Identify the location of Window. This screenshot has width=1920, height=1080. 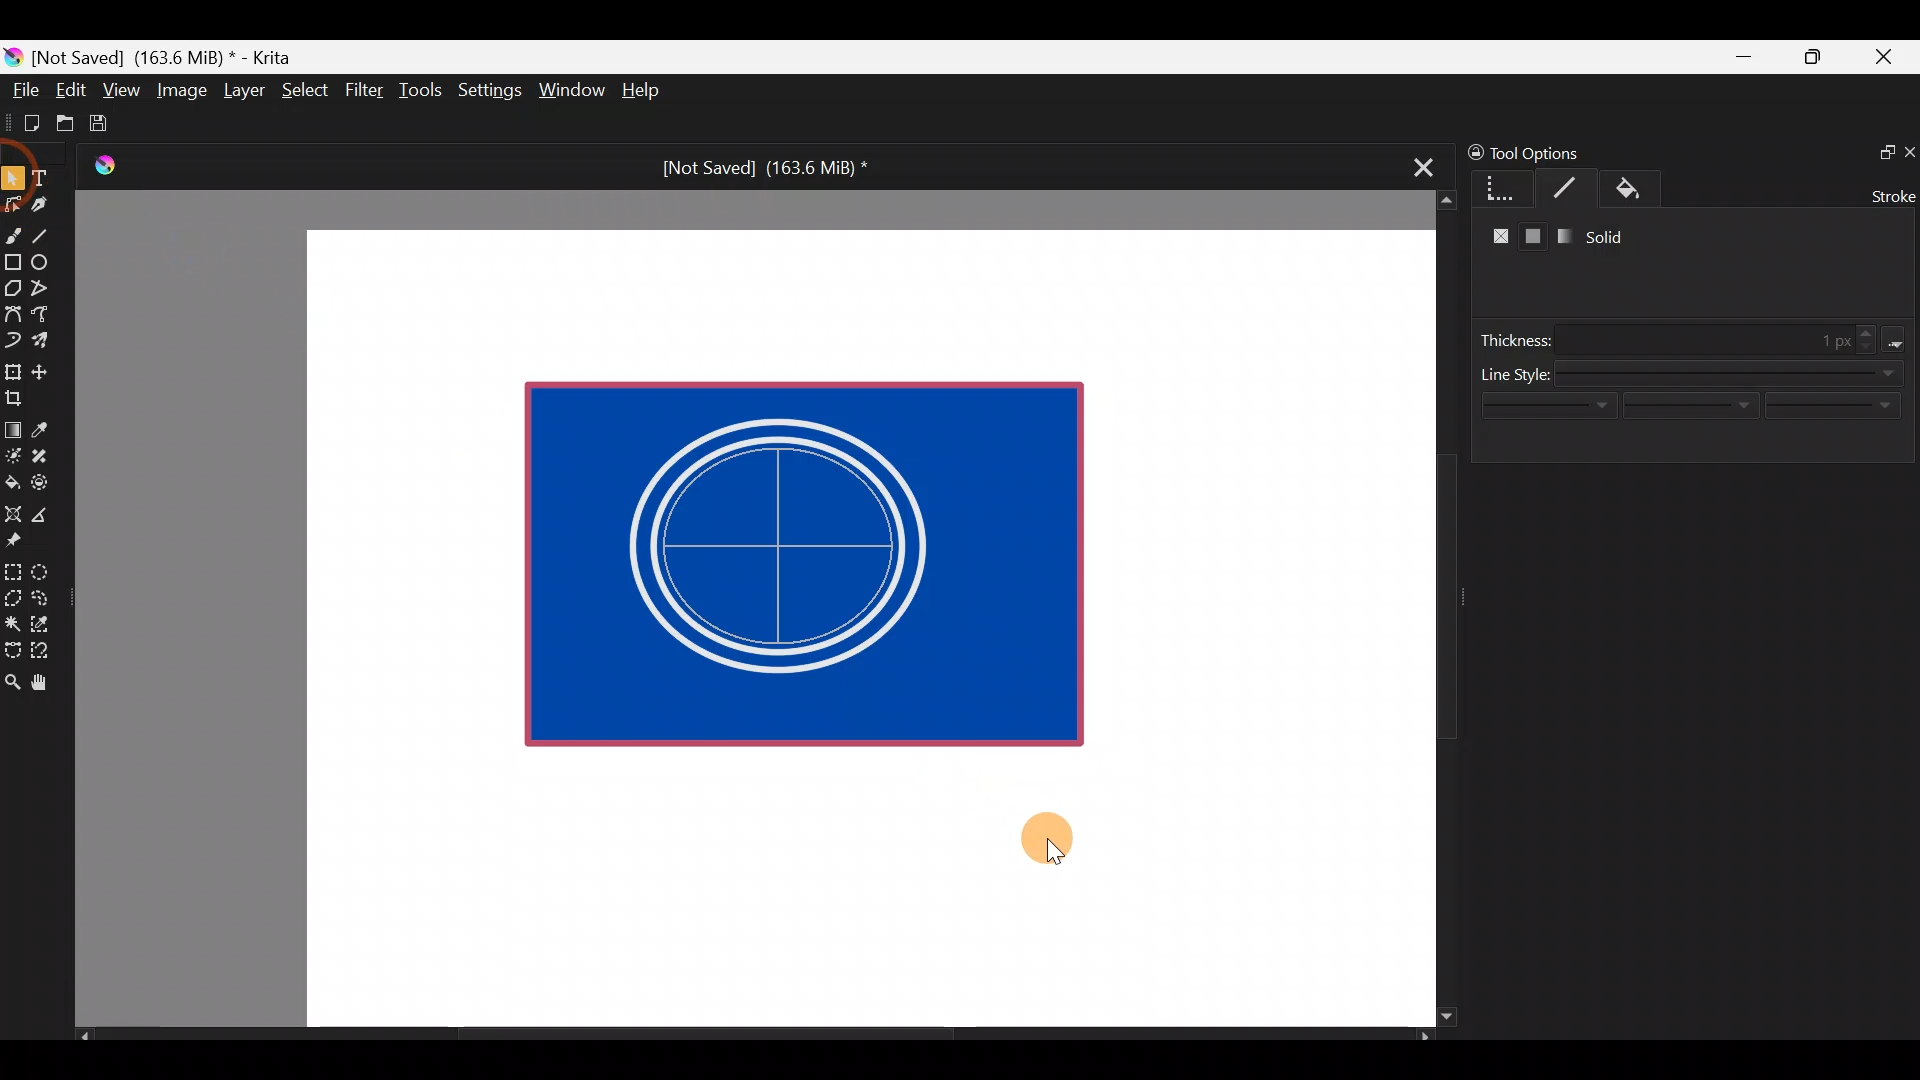
(571, 92).